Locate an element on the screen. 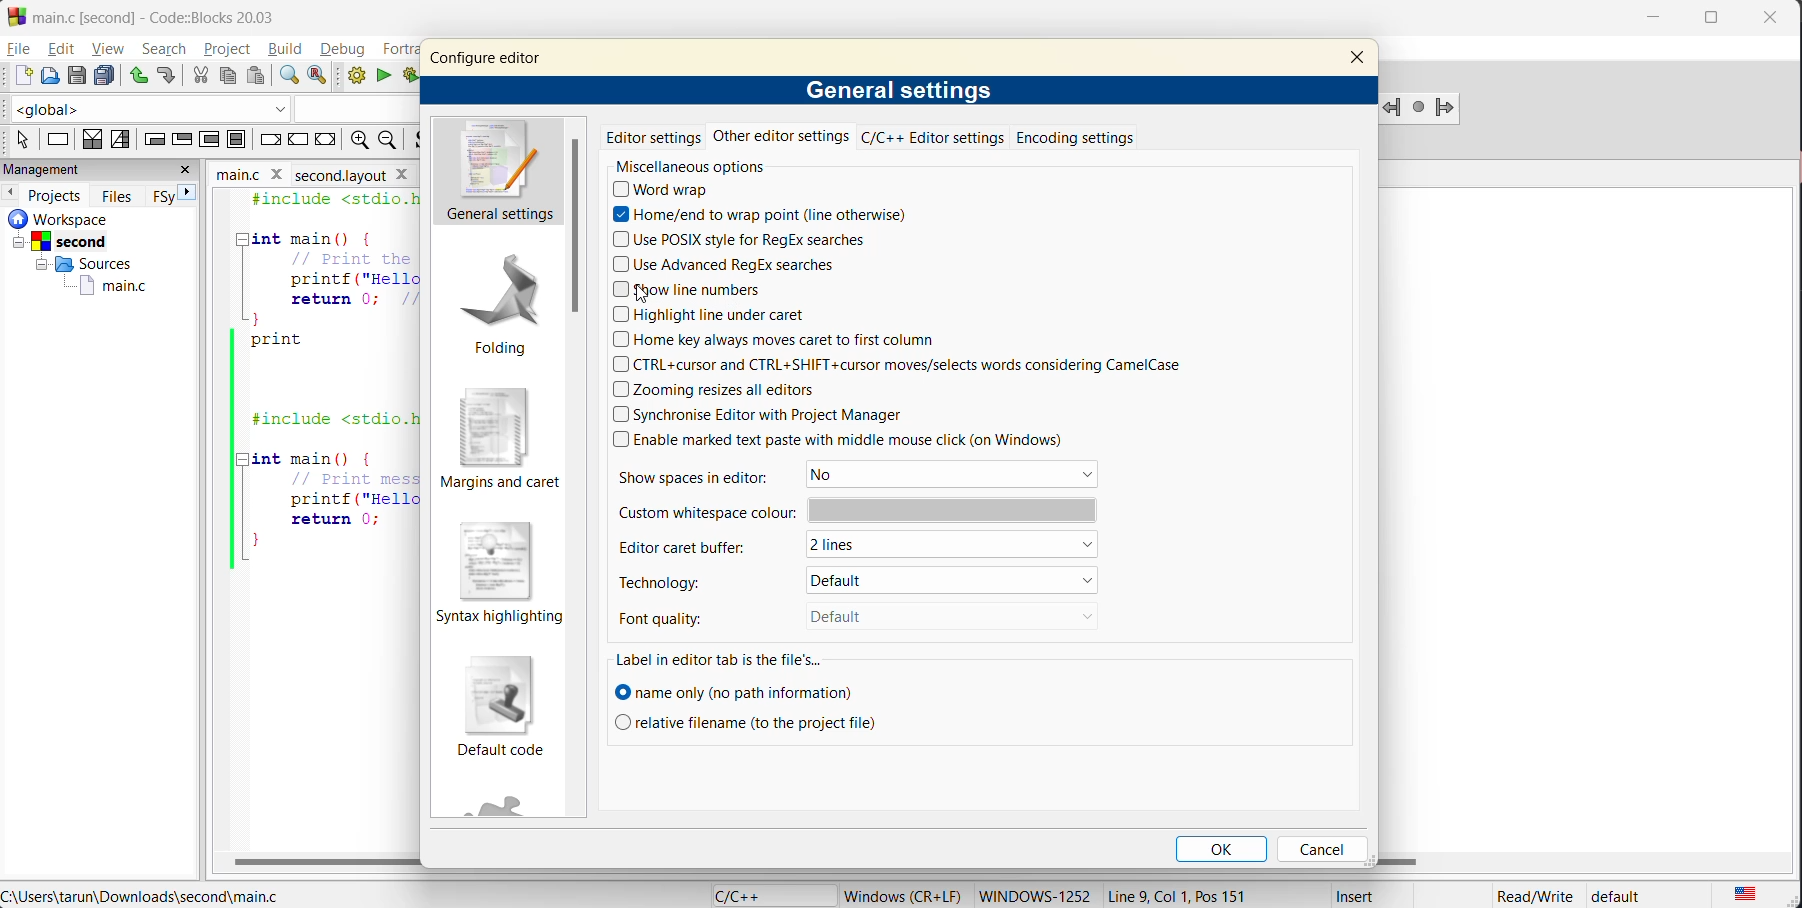  zoom out is located at coordinates (359, 141).